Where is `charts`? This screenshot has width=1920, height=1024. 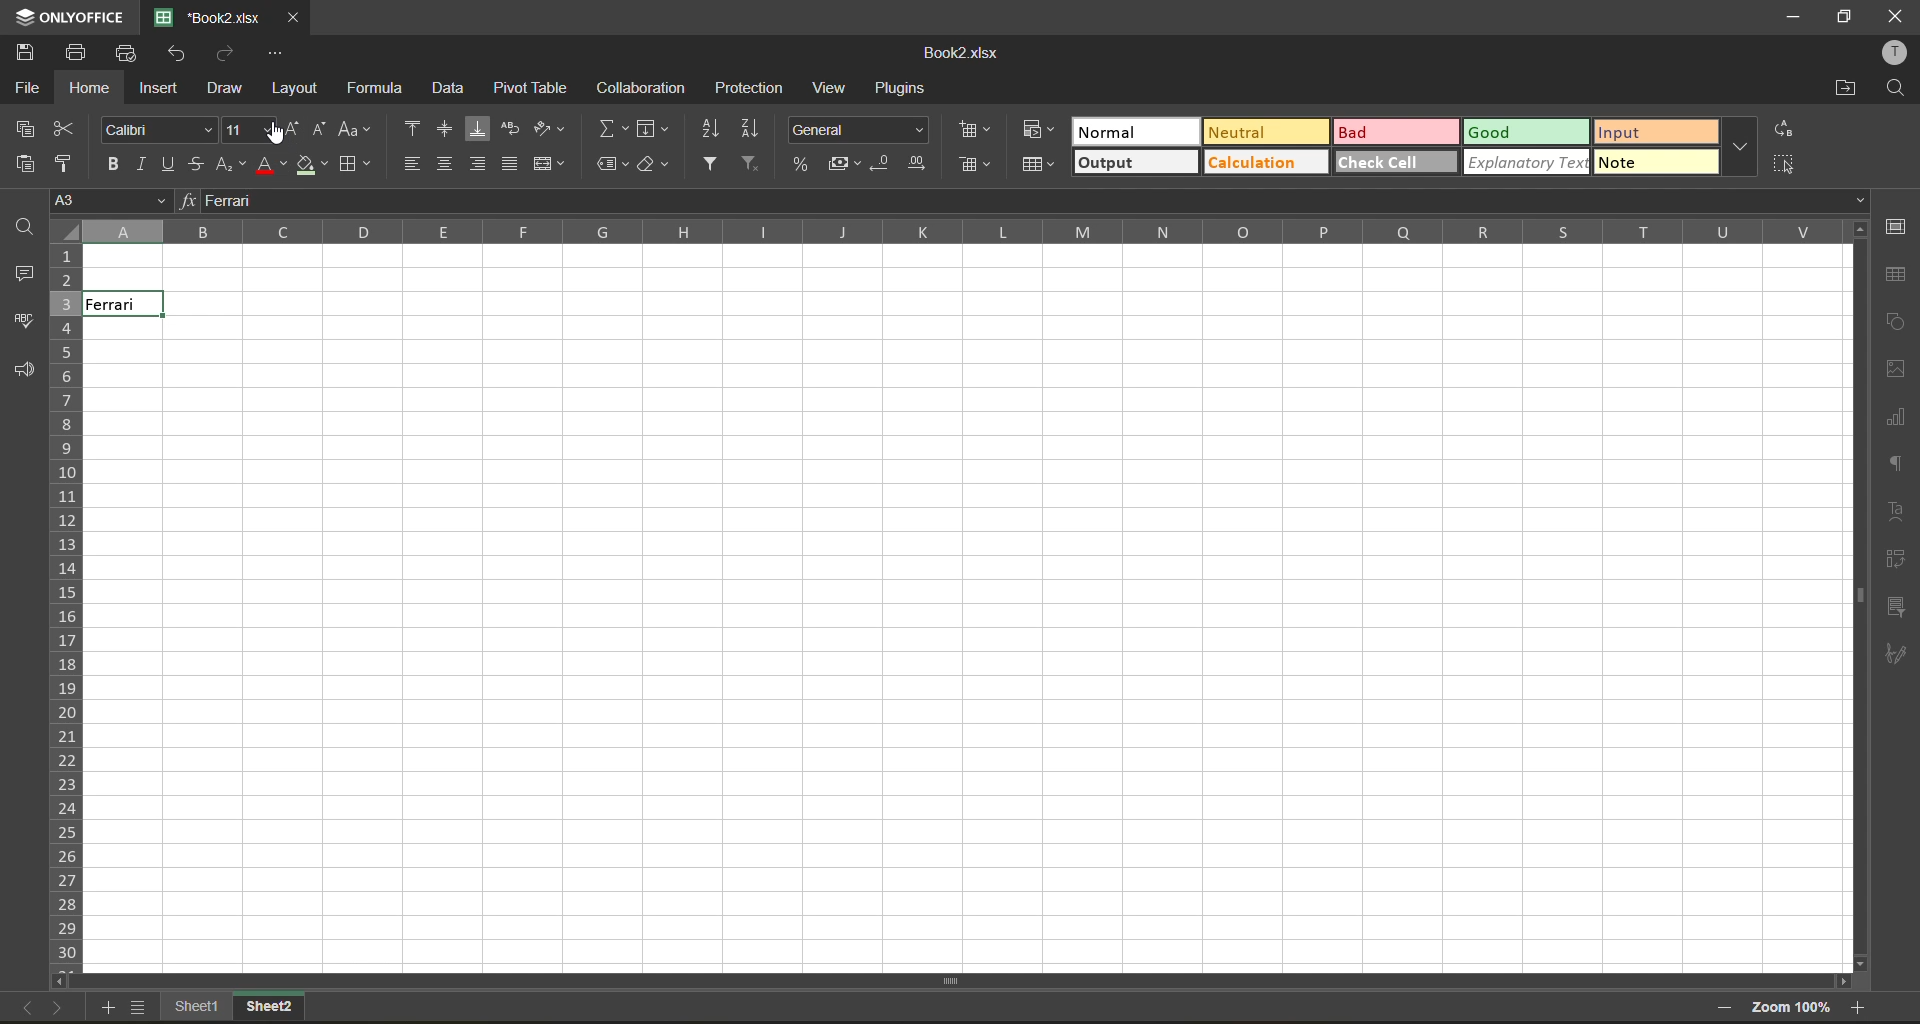 charts is located at coordinates (1897, 420).